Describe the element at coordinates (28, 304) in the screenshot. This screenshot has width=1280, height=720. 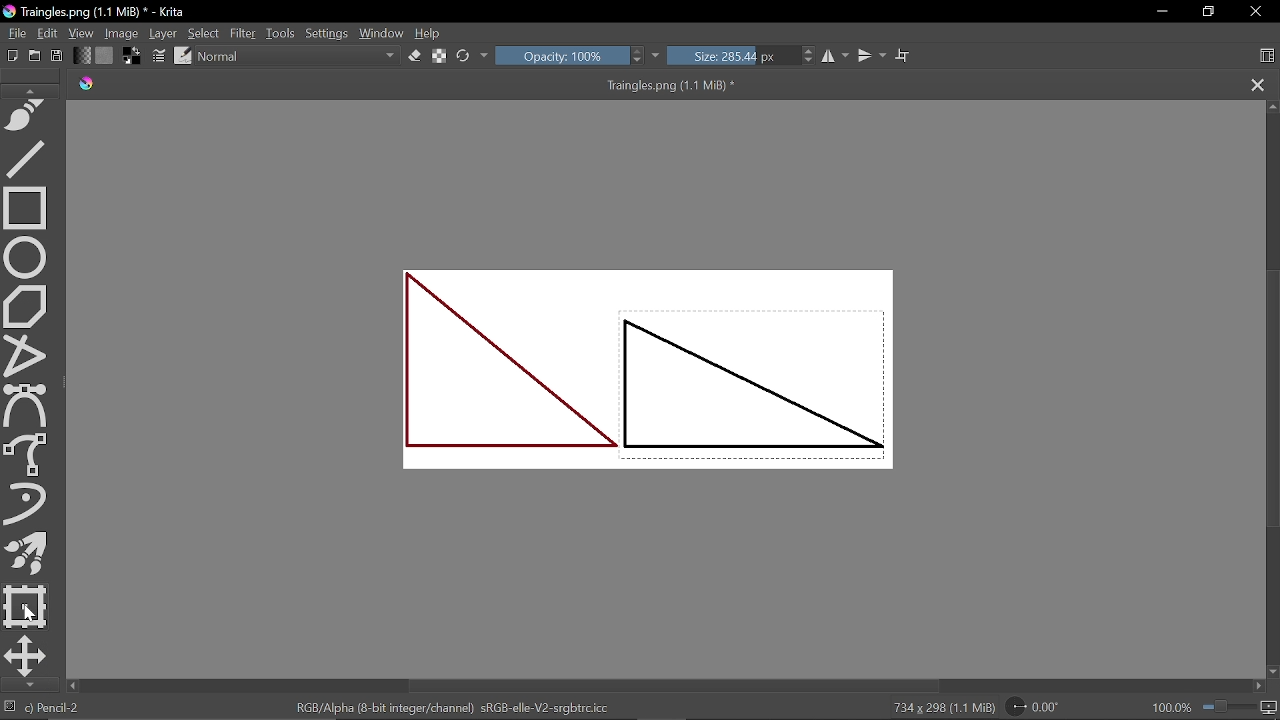
I see `Polygon tool` at that location.